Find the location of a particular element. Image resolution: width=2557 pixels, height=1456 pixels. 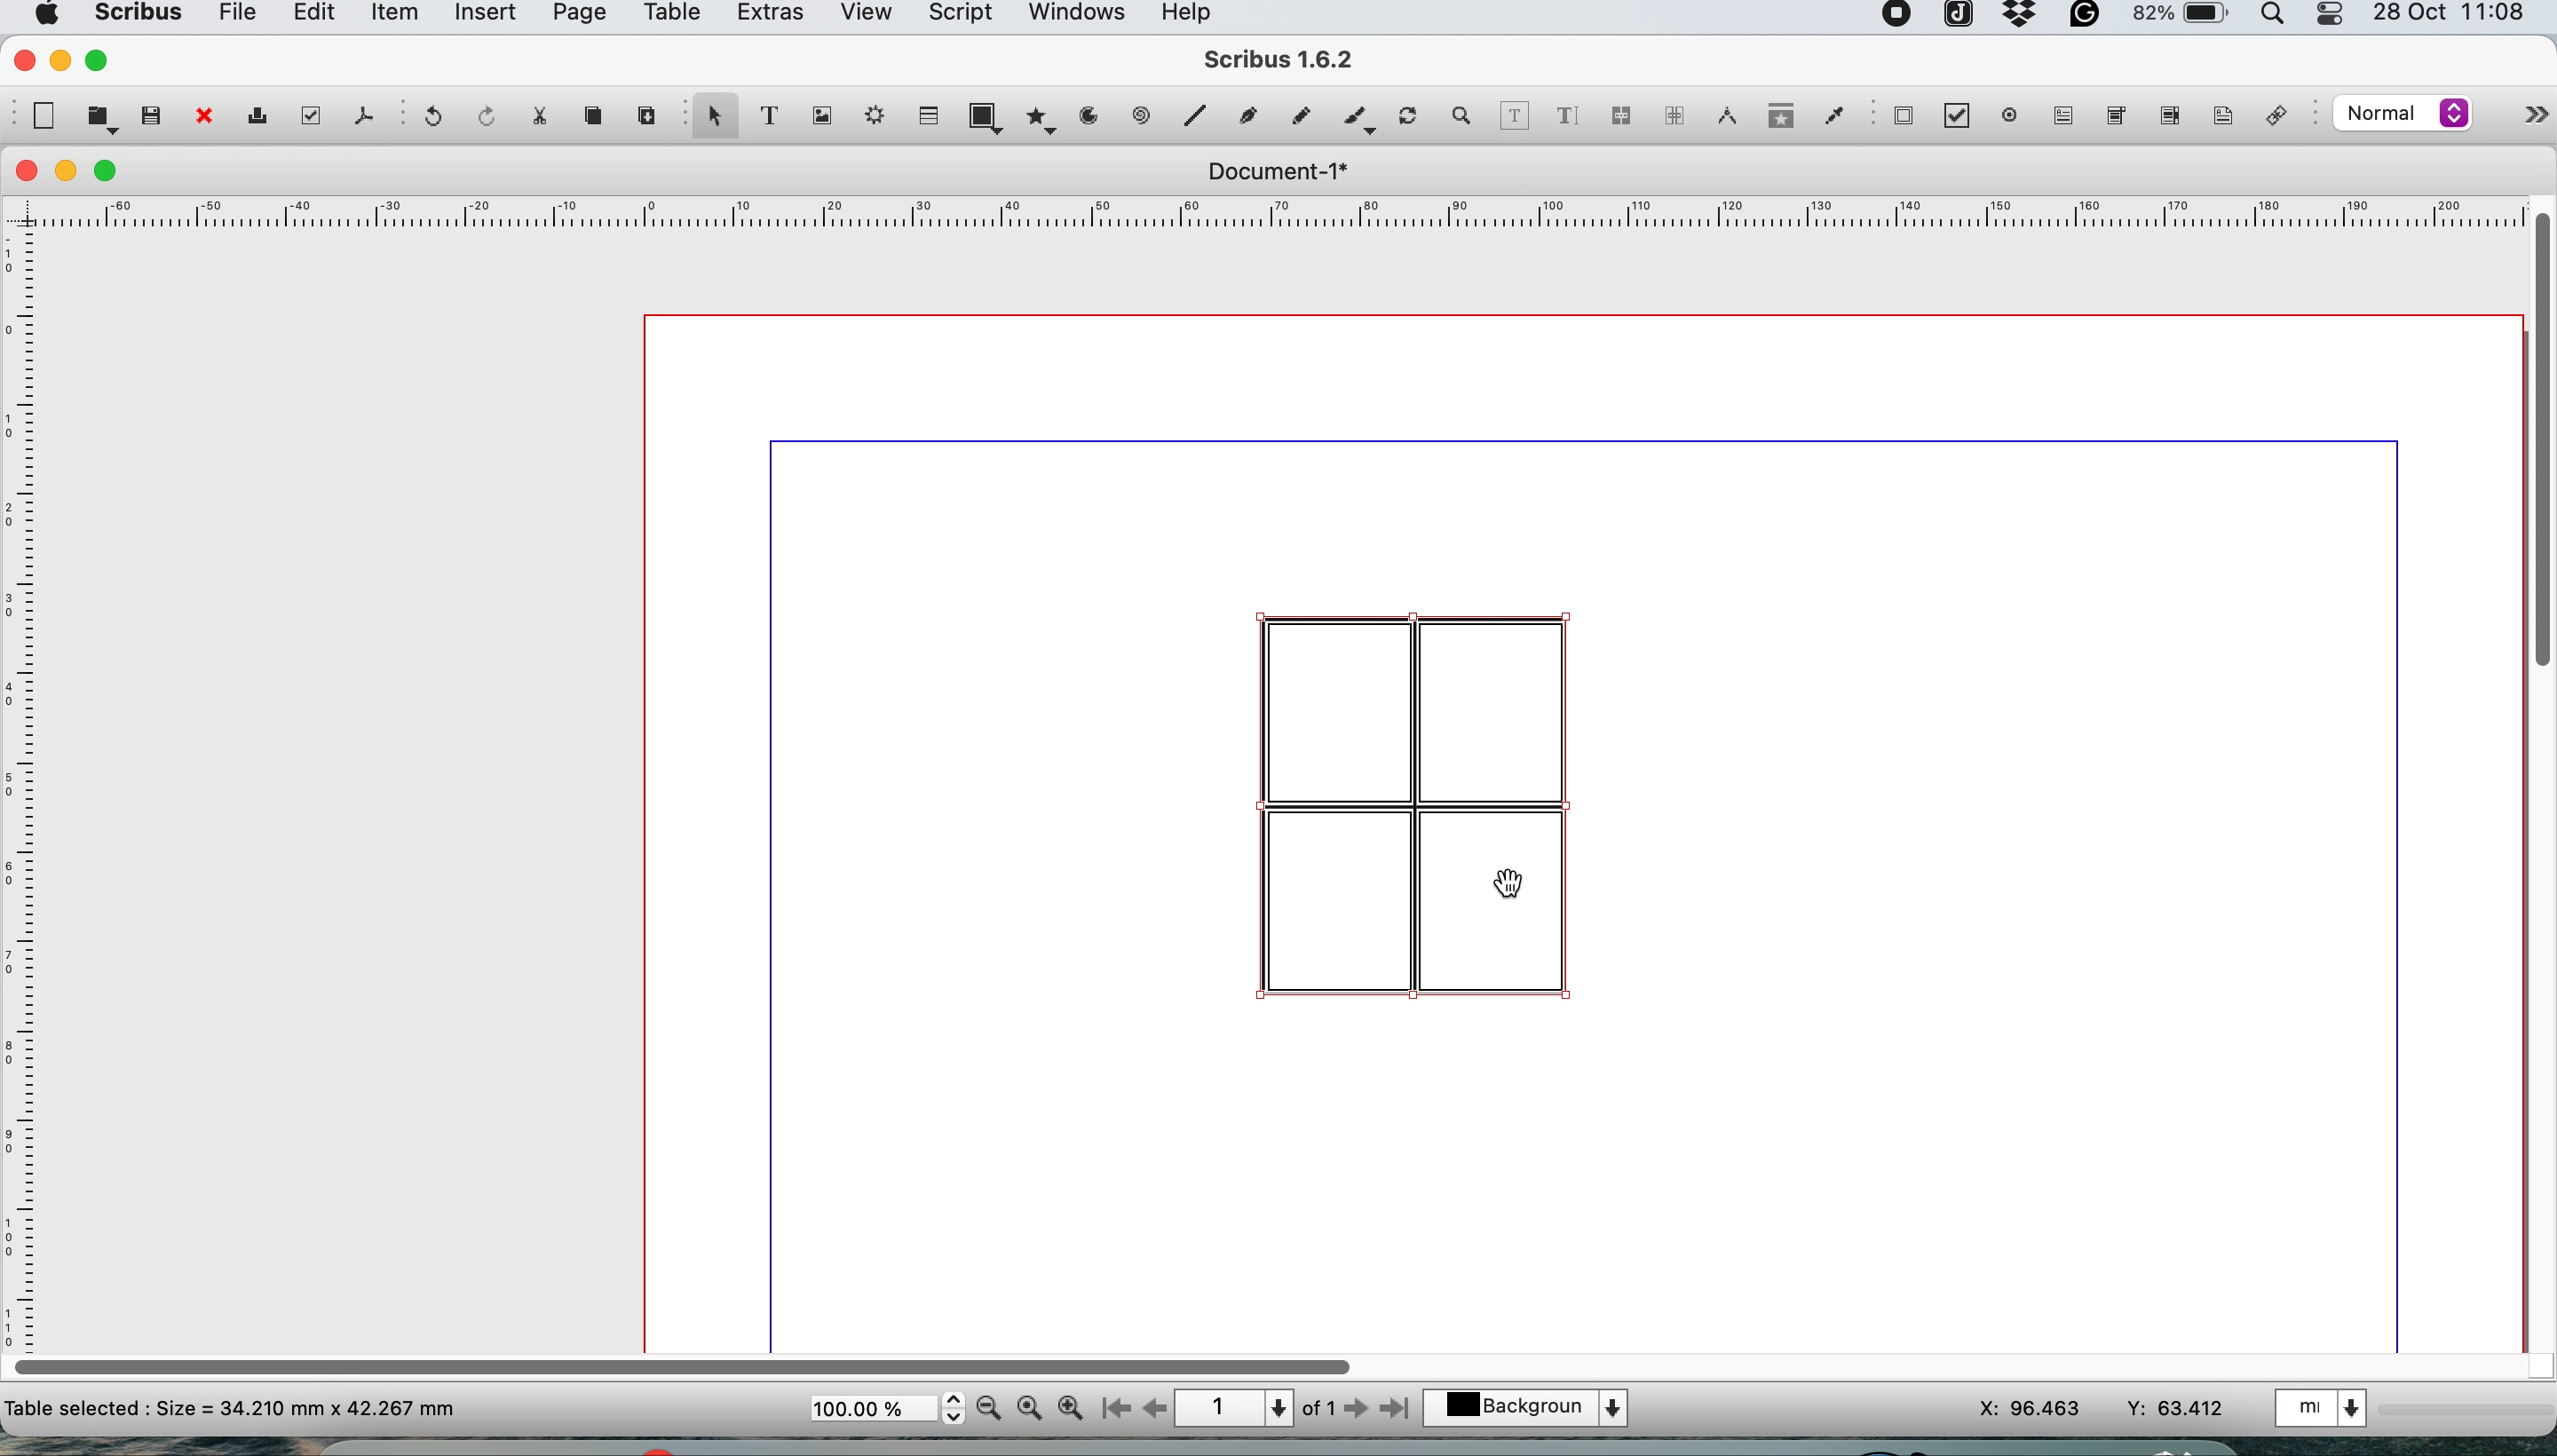

pdf text field is located at coordinates (2059, 116).